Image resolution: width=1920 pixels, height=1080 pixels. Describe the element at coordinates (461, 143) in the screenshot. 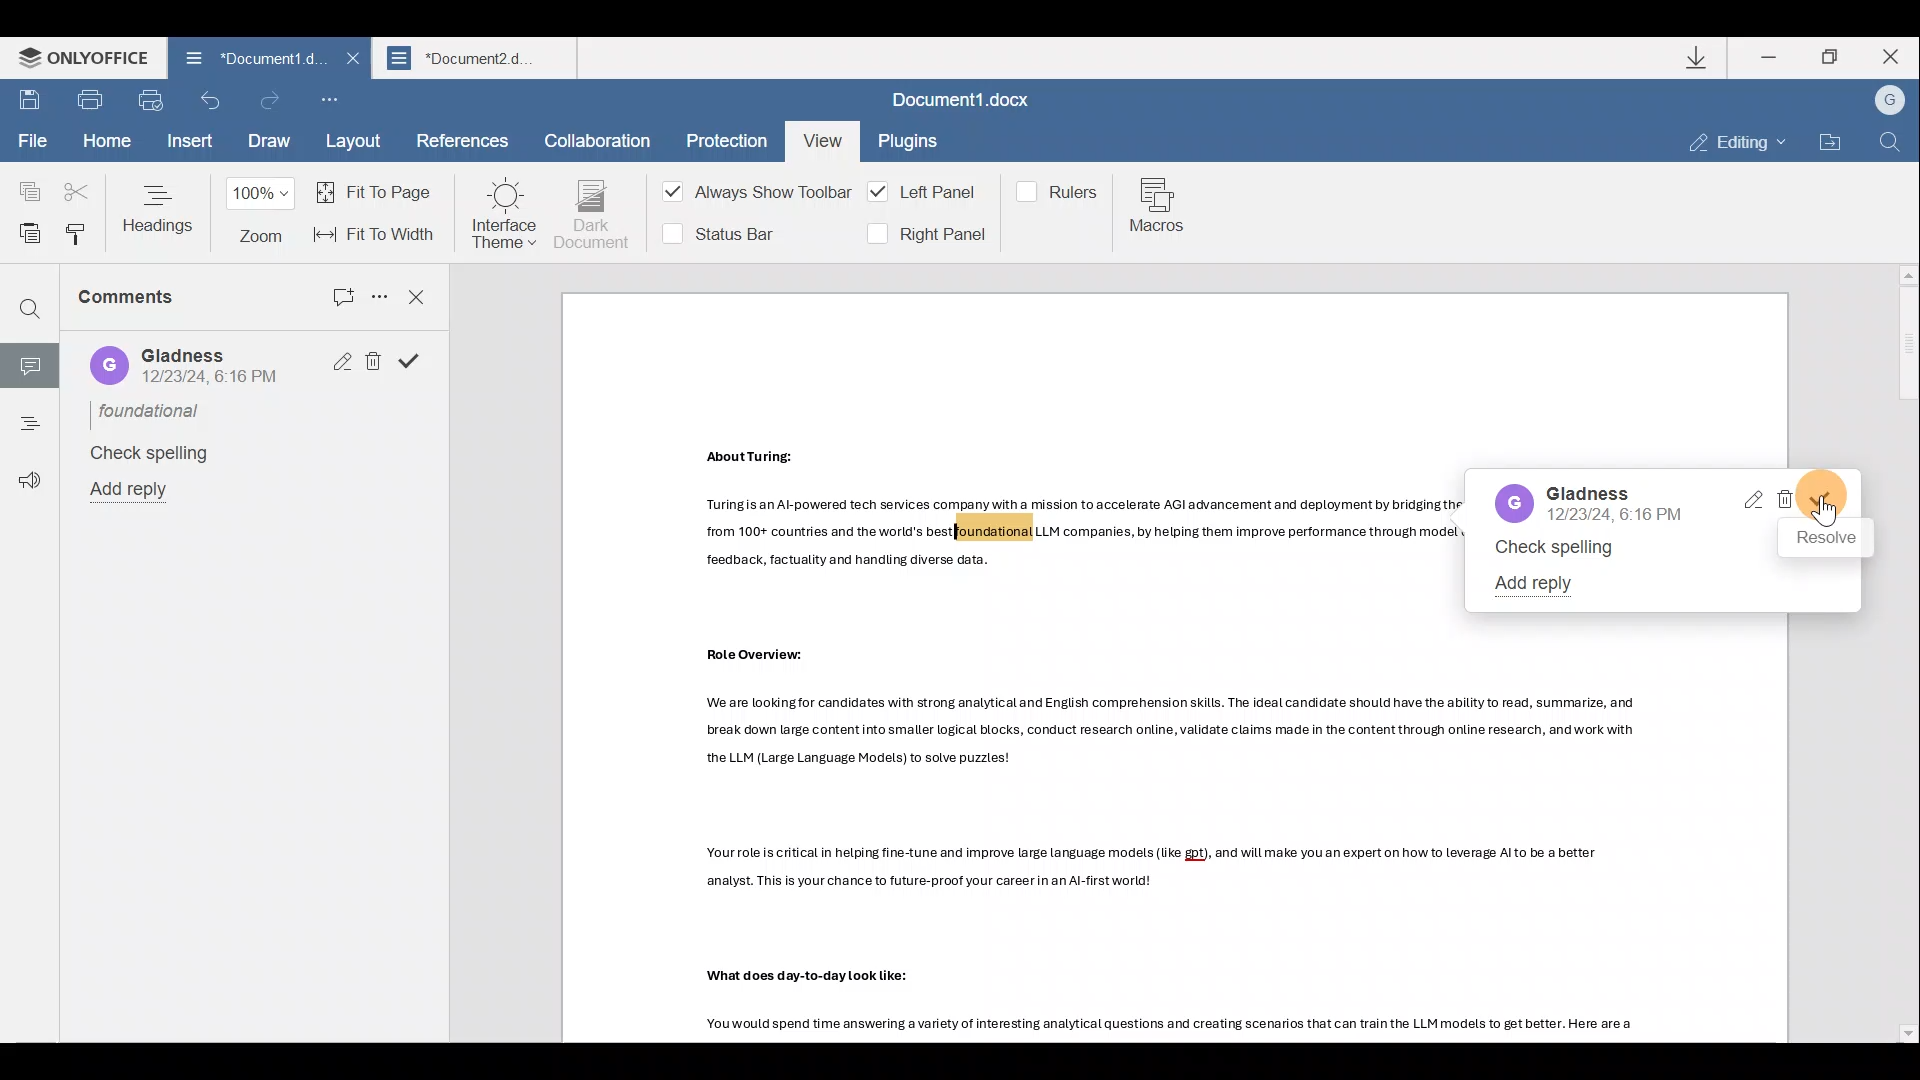

I see `References` at that location.